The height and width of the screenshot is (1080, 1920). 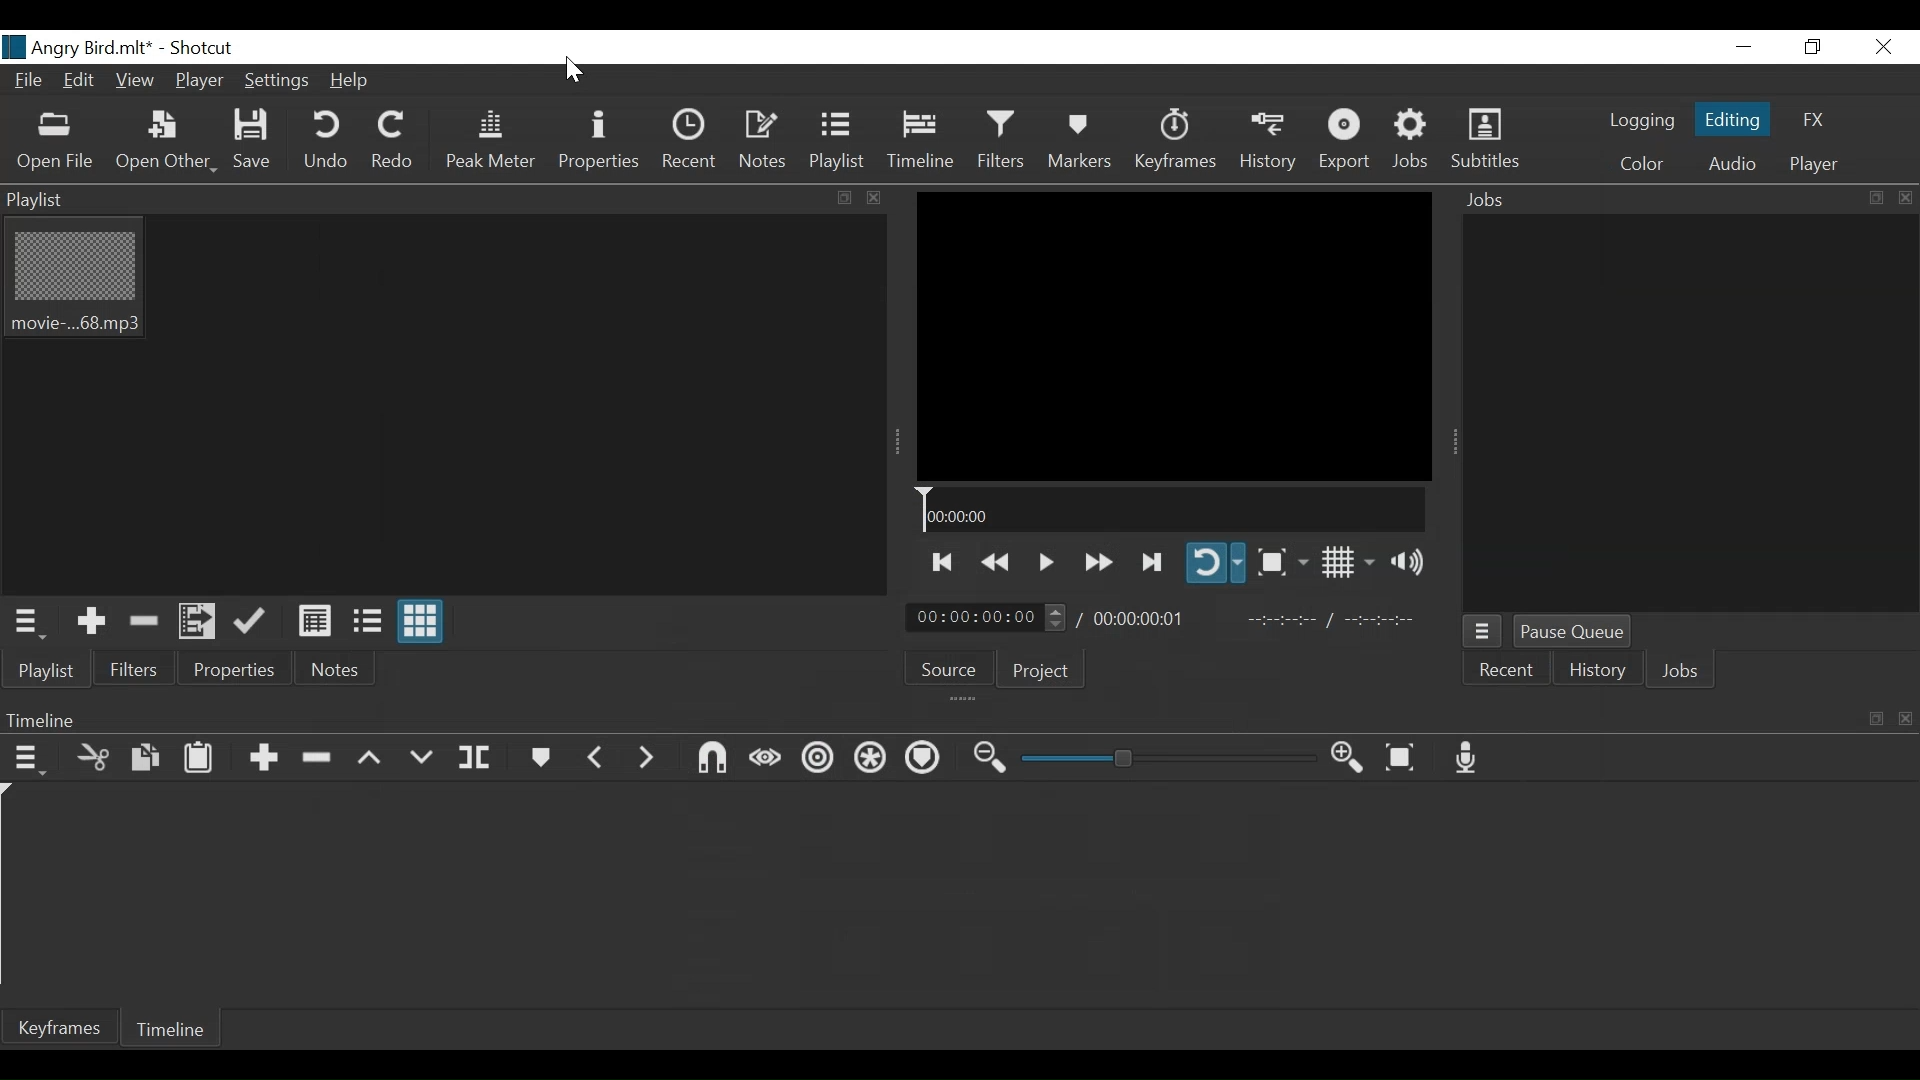 What do you see at coordinates (944, 559) in the screenshot?
I see `Skip to the next to point` at bounding box center [944, 559].